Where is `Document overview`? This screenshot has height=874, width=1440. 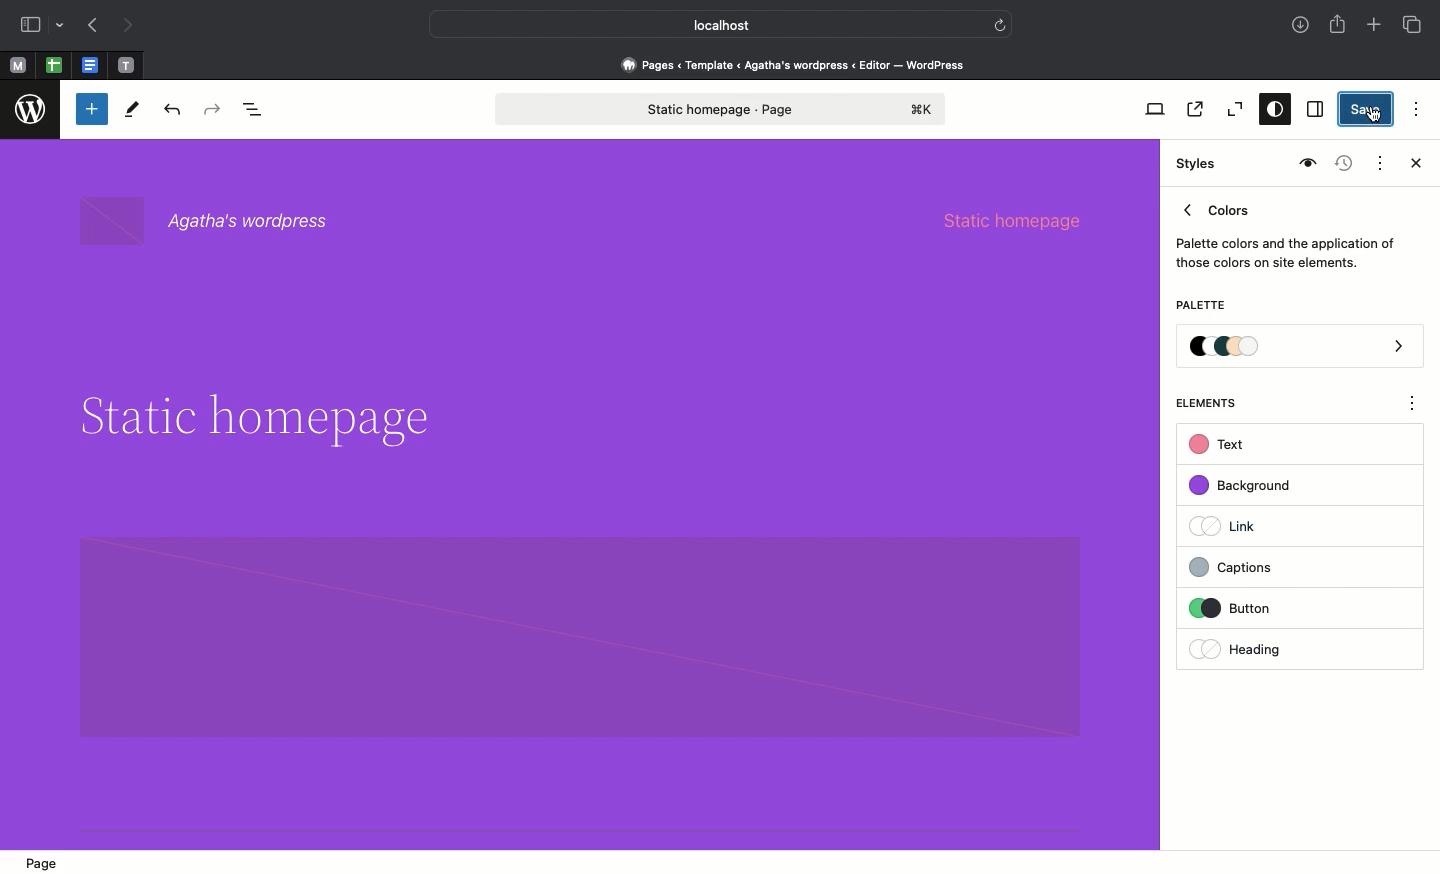
Document overview is located at coordinates (257, 111).